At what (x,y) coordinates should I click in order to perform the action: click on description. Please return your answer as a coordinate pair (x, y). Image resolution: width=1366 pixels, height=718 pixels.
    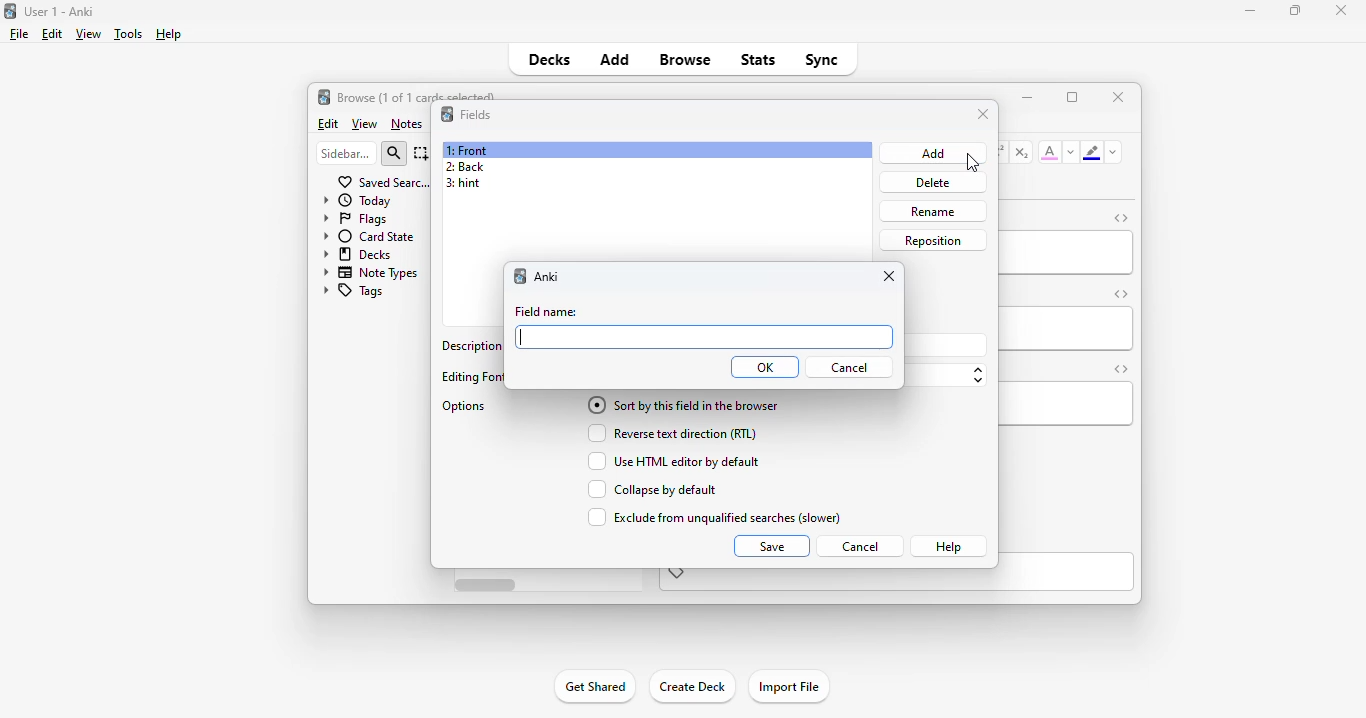
    Looking at the image, I should click on (471, 344).